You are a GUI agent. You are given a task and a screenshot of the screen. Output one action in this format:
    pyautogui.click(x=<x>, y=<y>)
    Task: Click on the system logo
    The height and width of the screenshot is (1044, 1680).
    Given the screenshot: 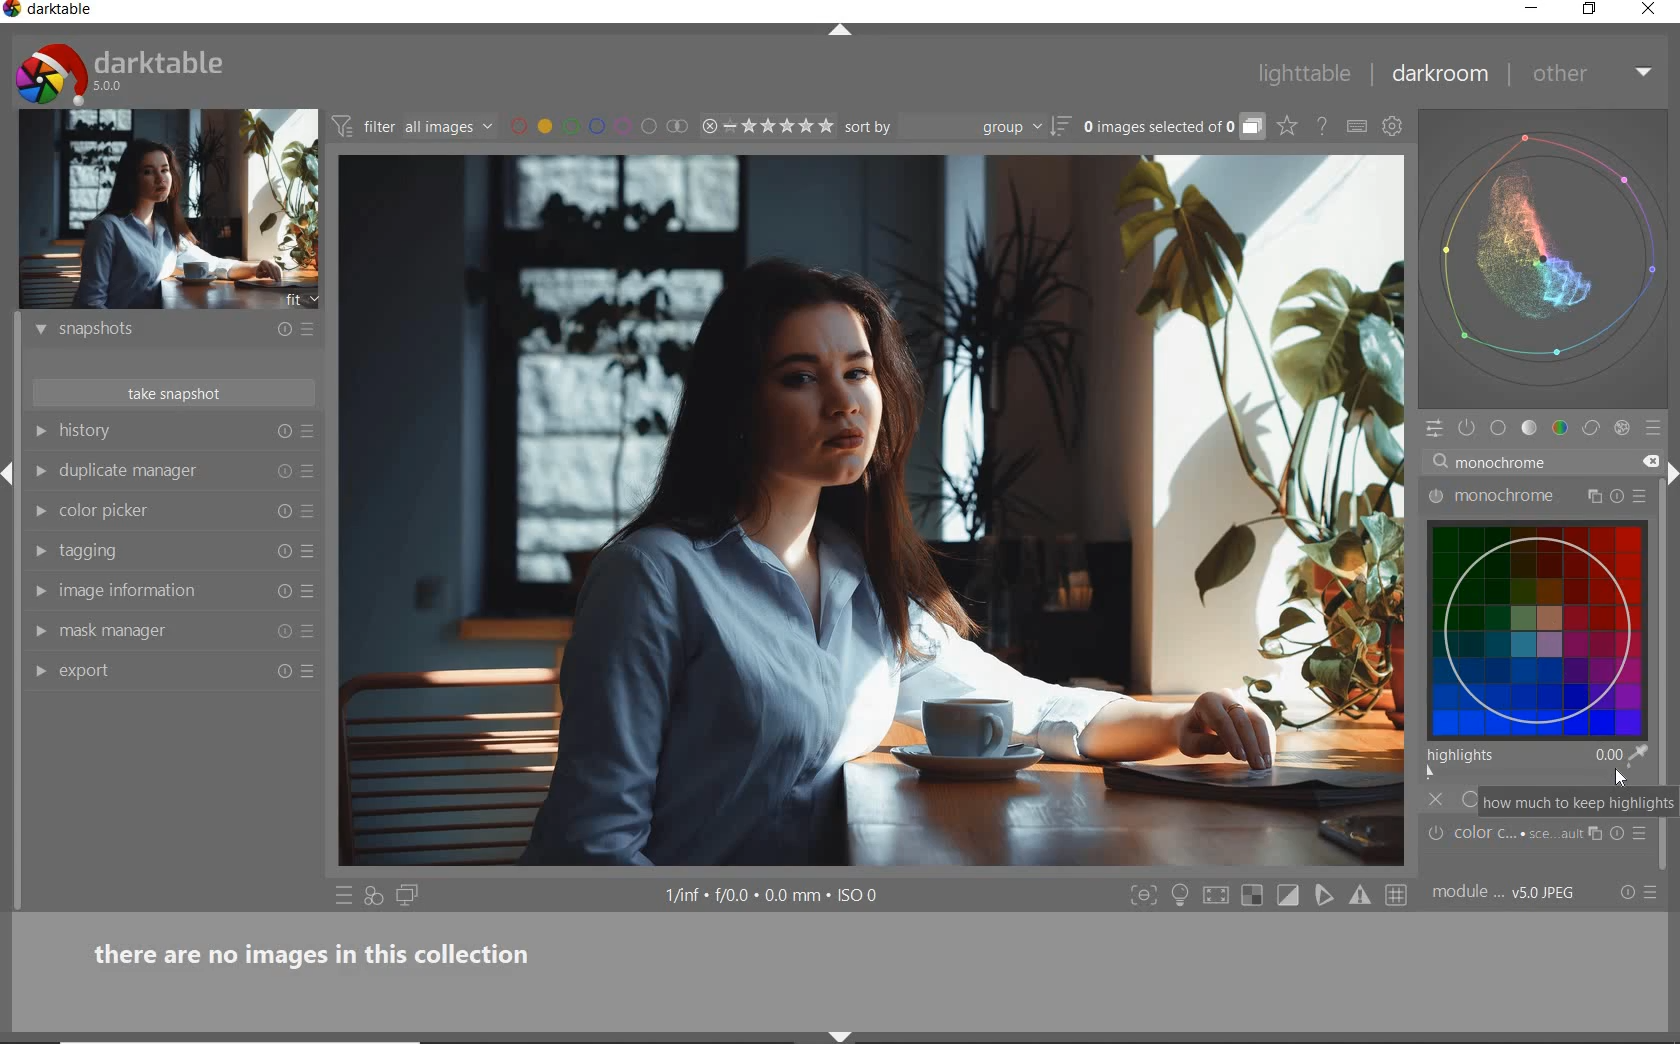 What is the action you would take?
    pyautogui.click(x=121, y=73)
    